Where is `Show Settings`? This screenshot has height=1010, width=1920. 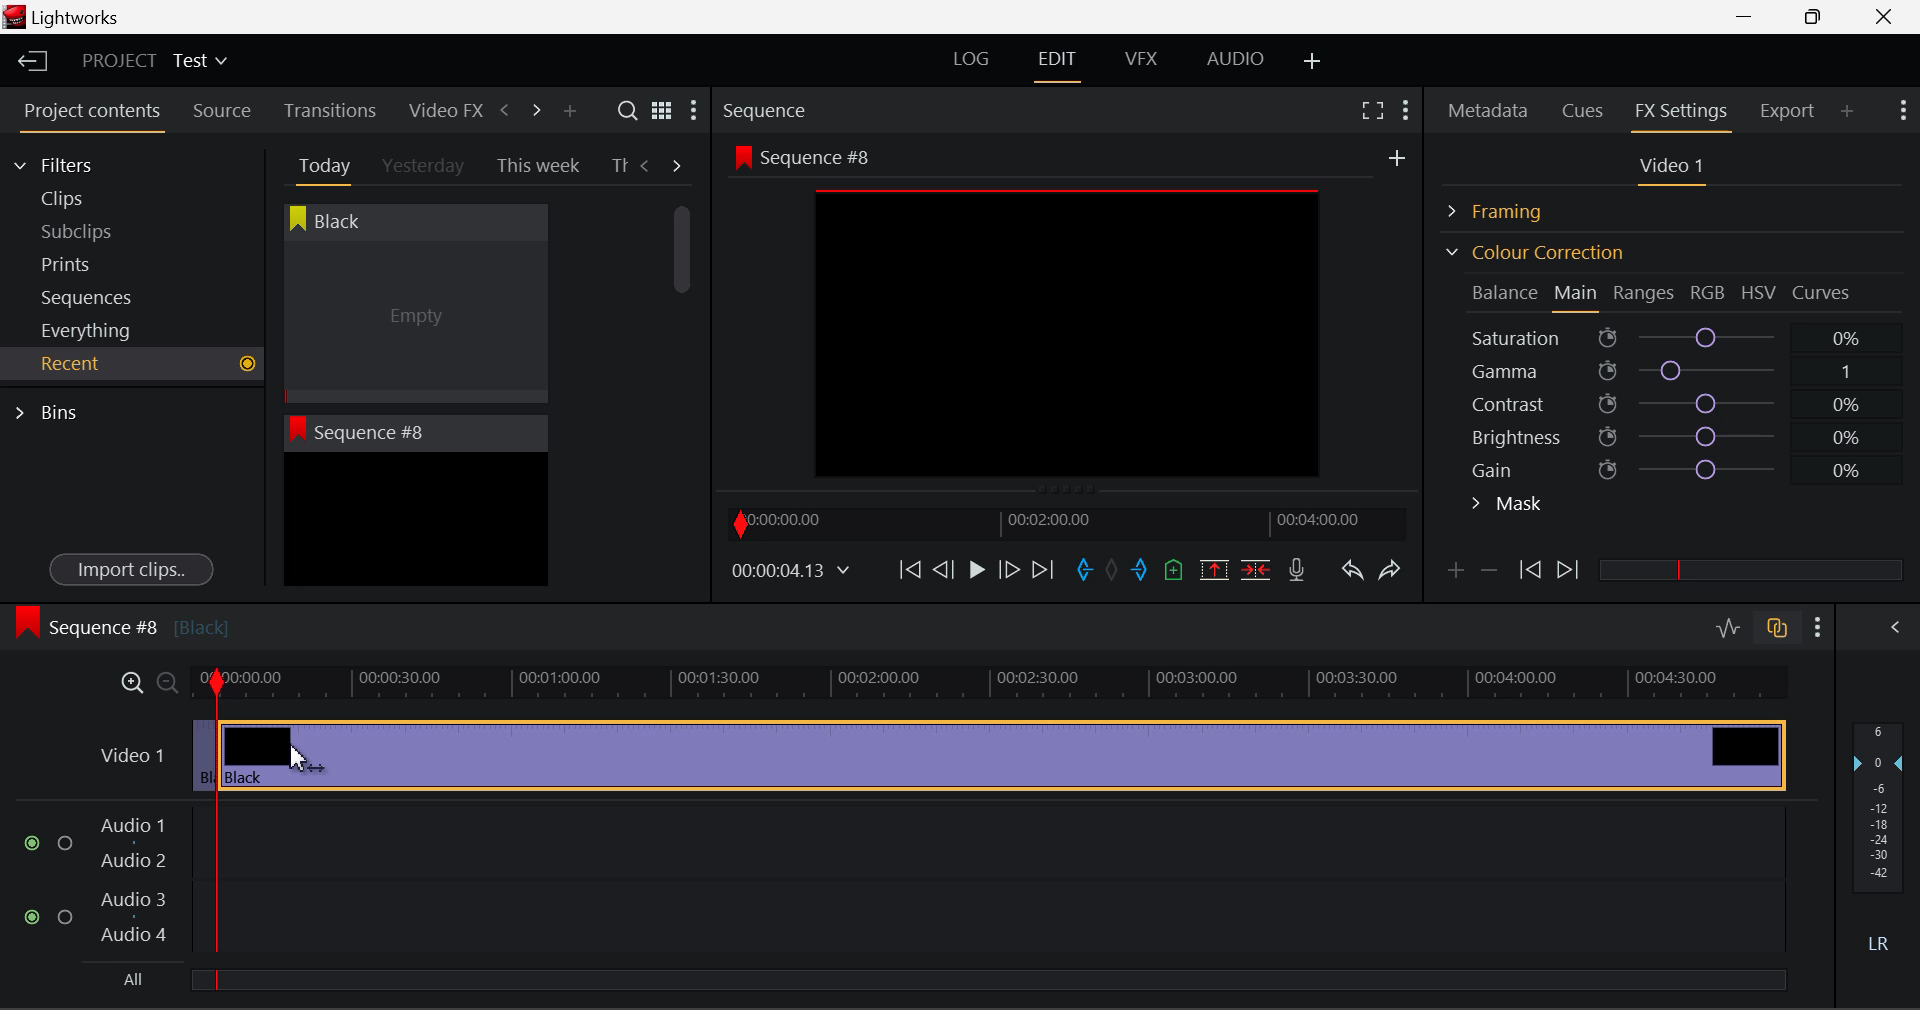 Show Settings is located at coordinates (1819, 627).